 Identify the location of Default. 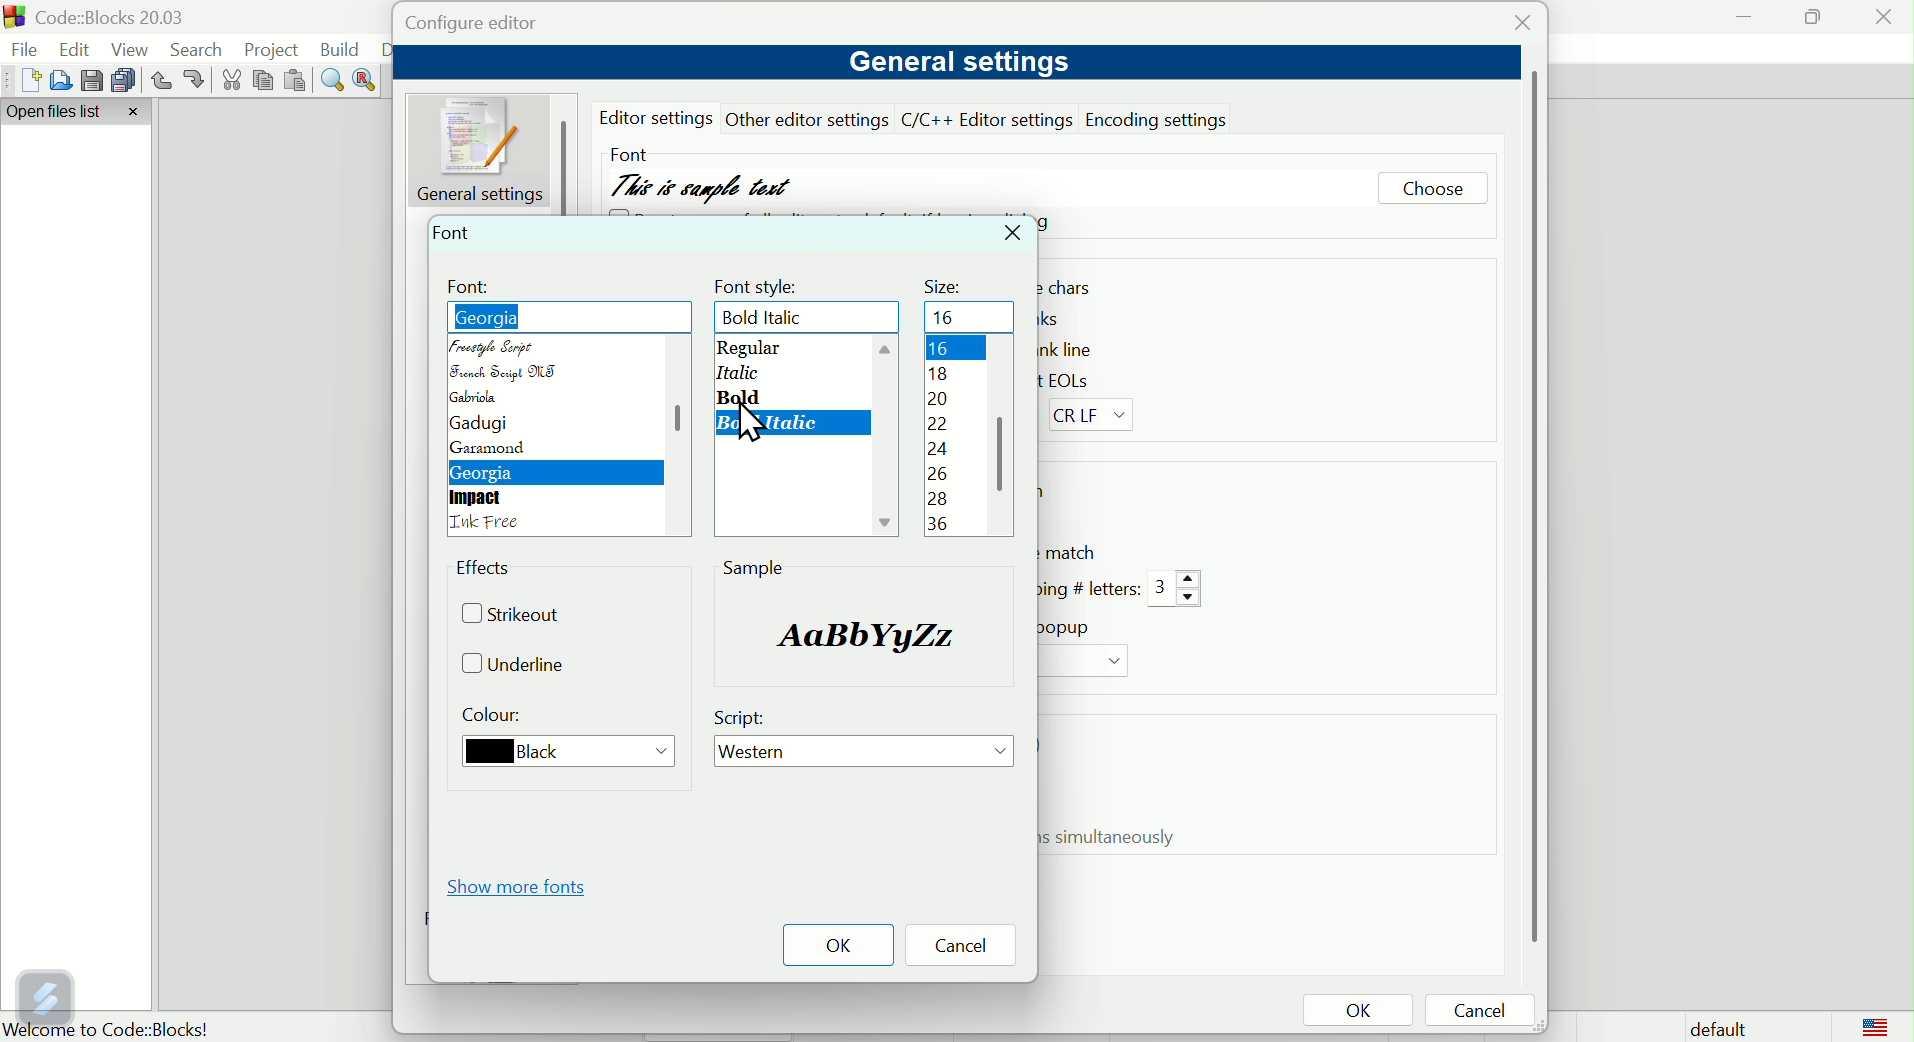
(1714, 1026).